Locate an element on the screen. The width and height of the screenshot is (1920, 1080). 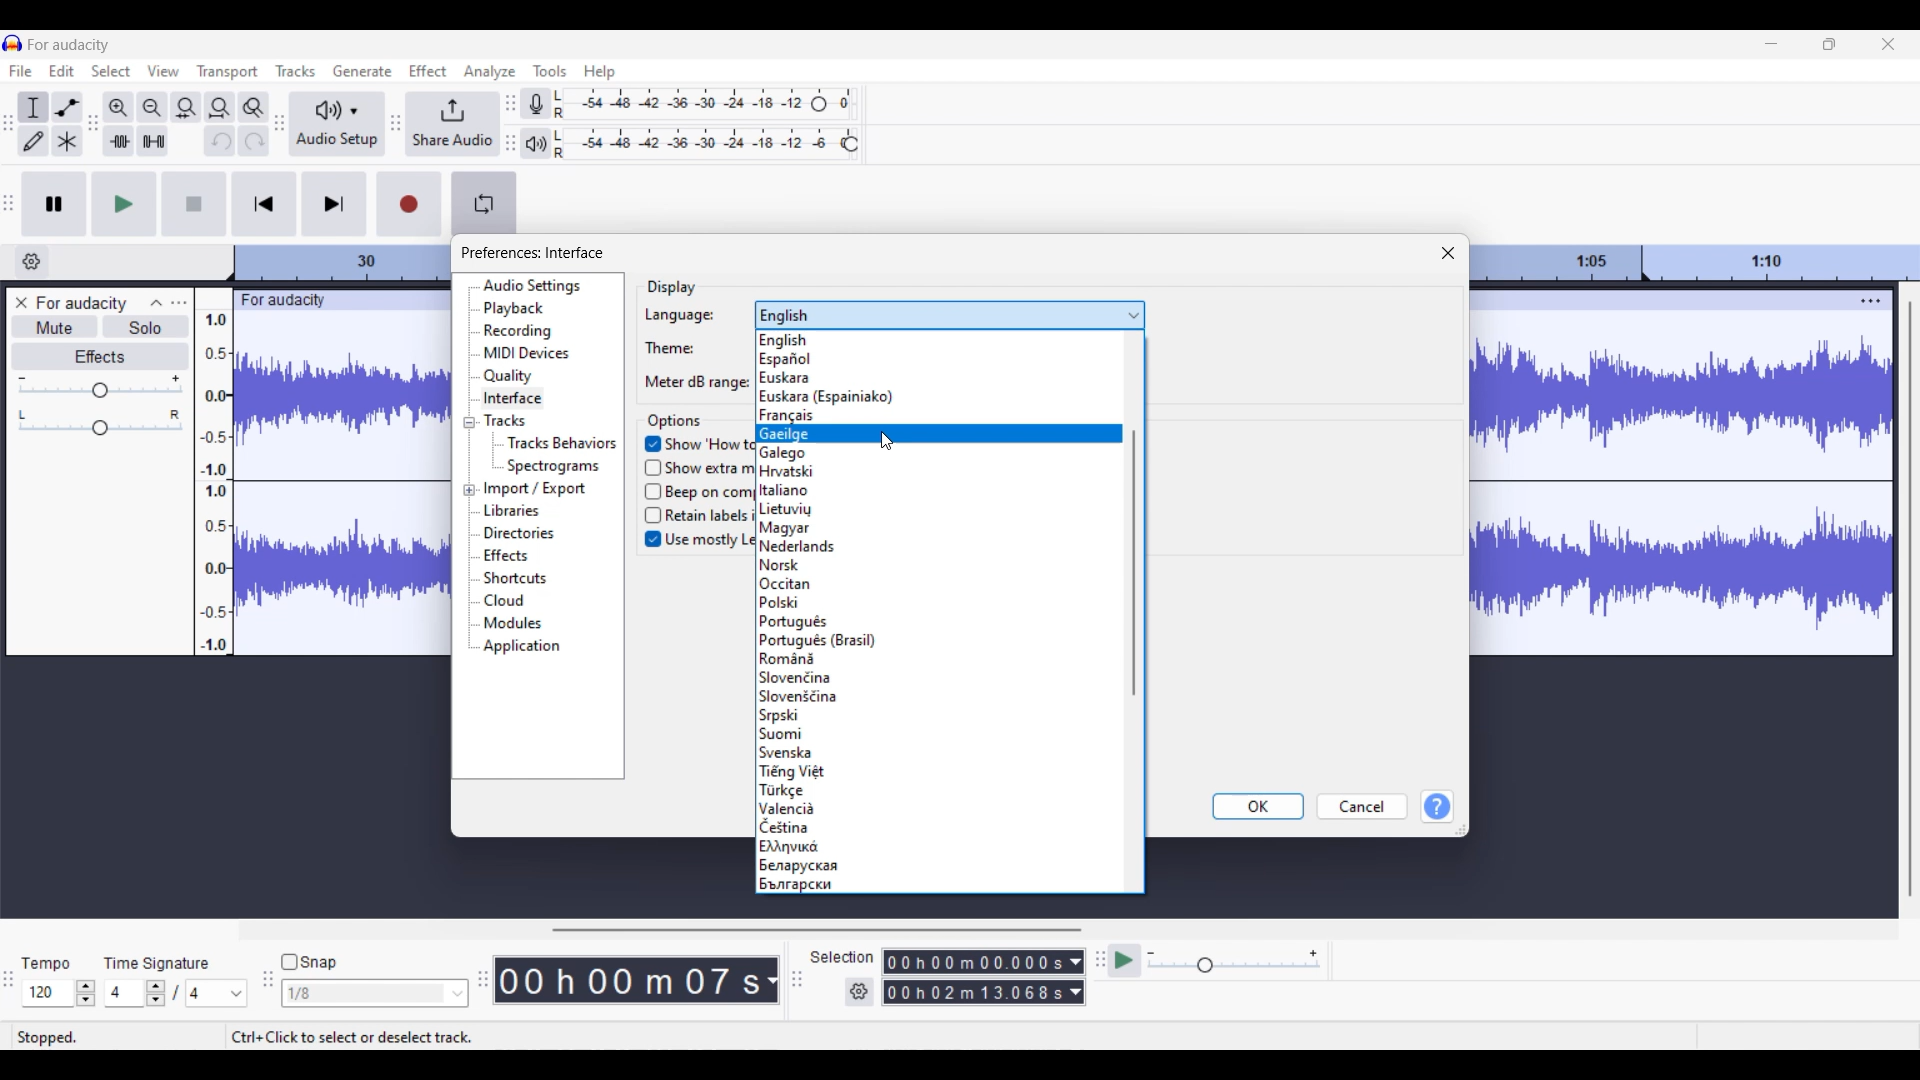
Change dimension of window is located at coordinates (1462, 829).